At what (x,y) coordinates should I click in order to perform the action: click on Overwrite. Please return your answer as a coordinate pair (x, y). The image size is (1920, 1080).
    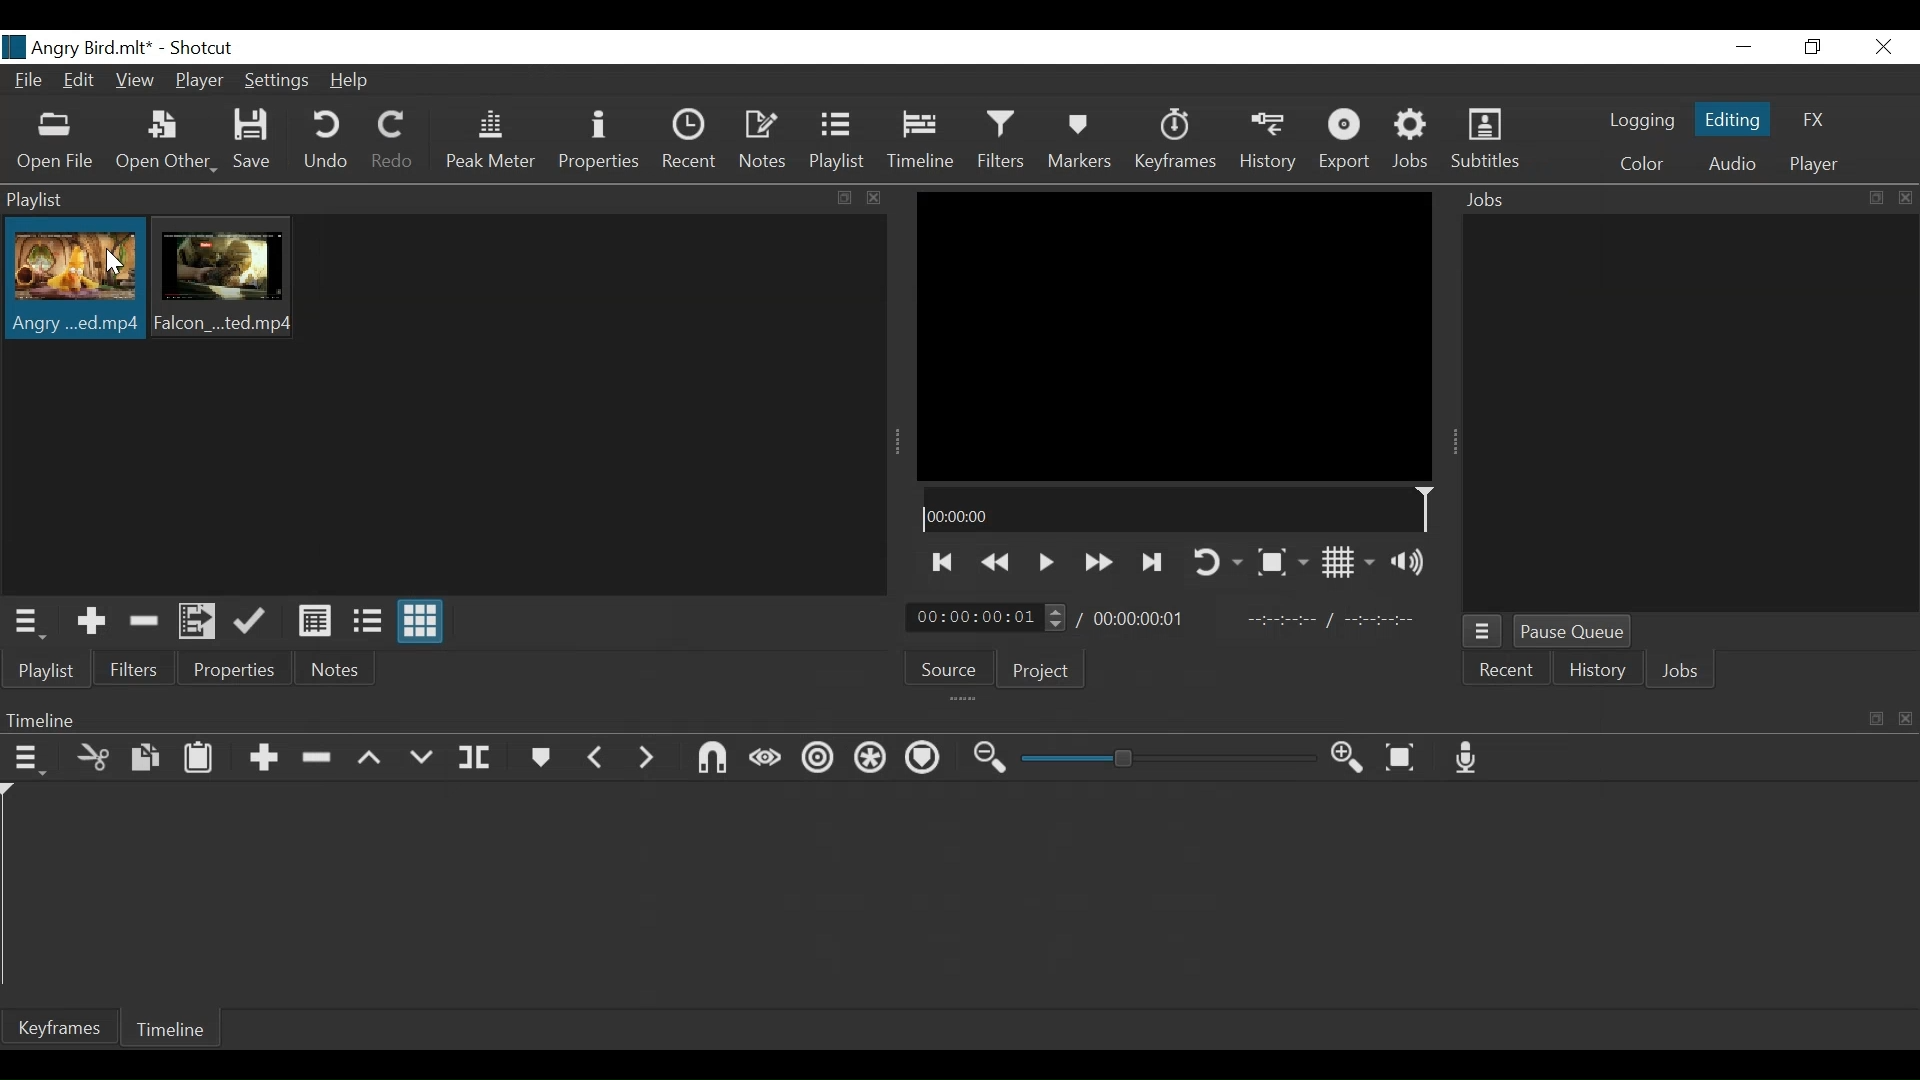
    Looking at the image, I should click on (421, 757).